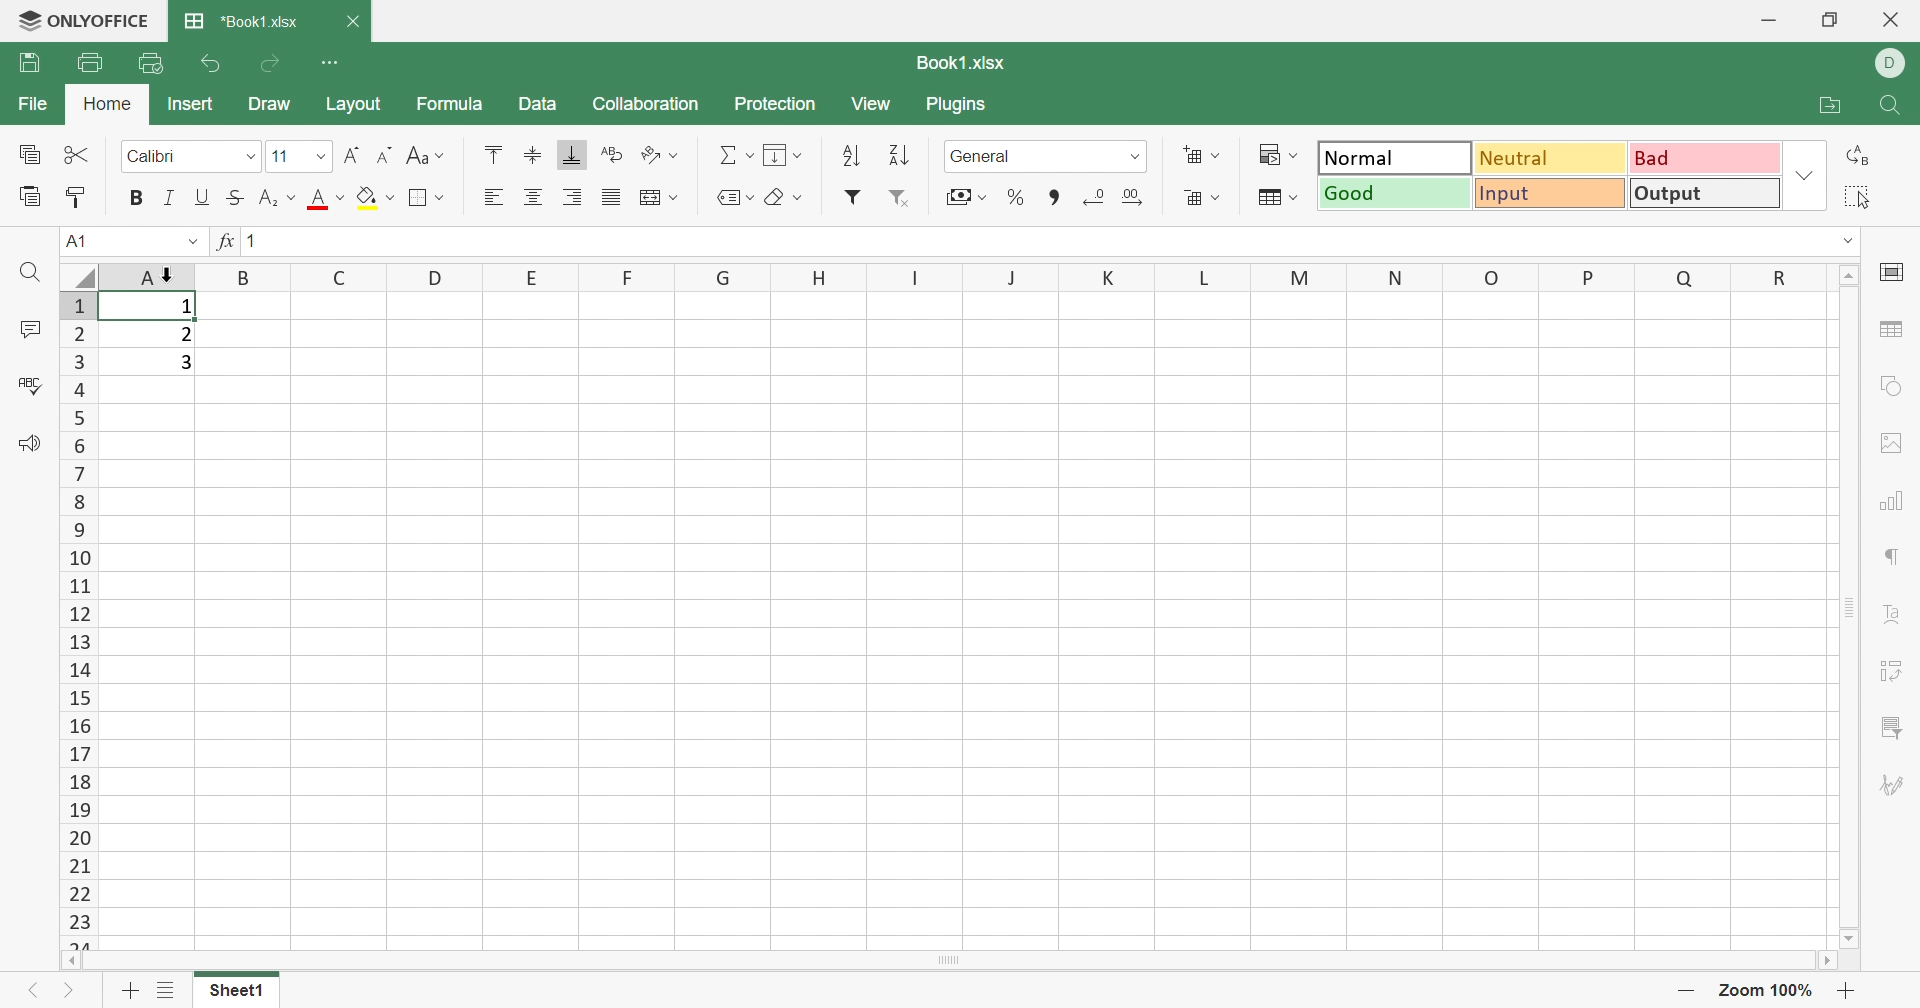 The width and height of the screenshot is (1920, 1008). What do you see at coordinates (71, 961) in the screenshot?
I see `Scroll left` at bounding box center [71, 961].